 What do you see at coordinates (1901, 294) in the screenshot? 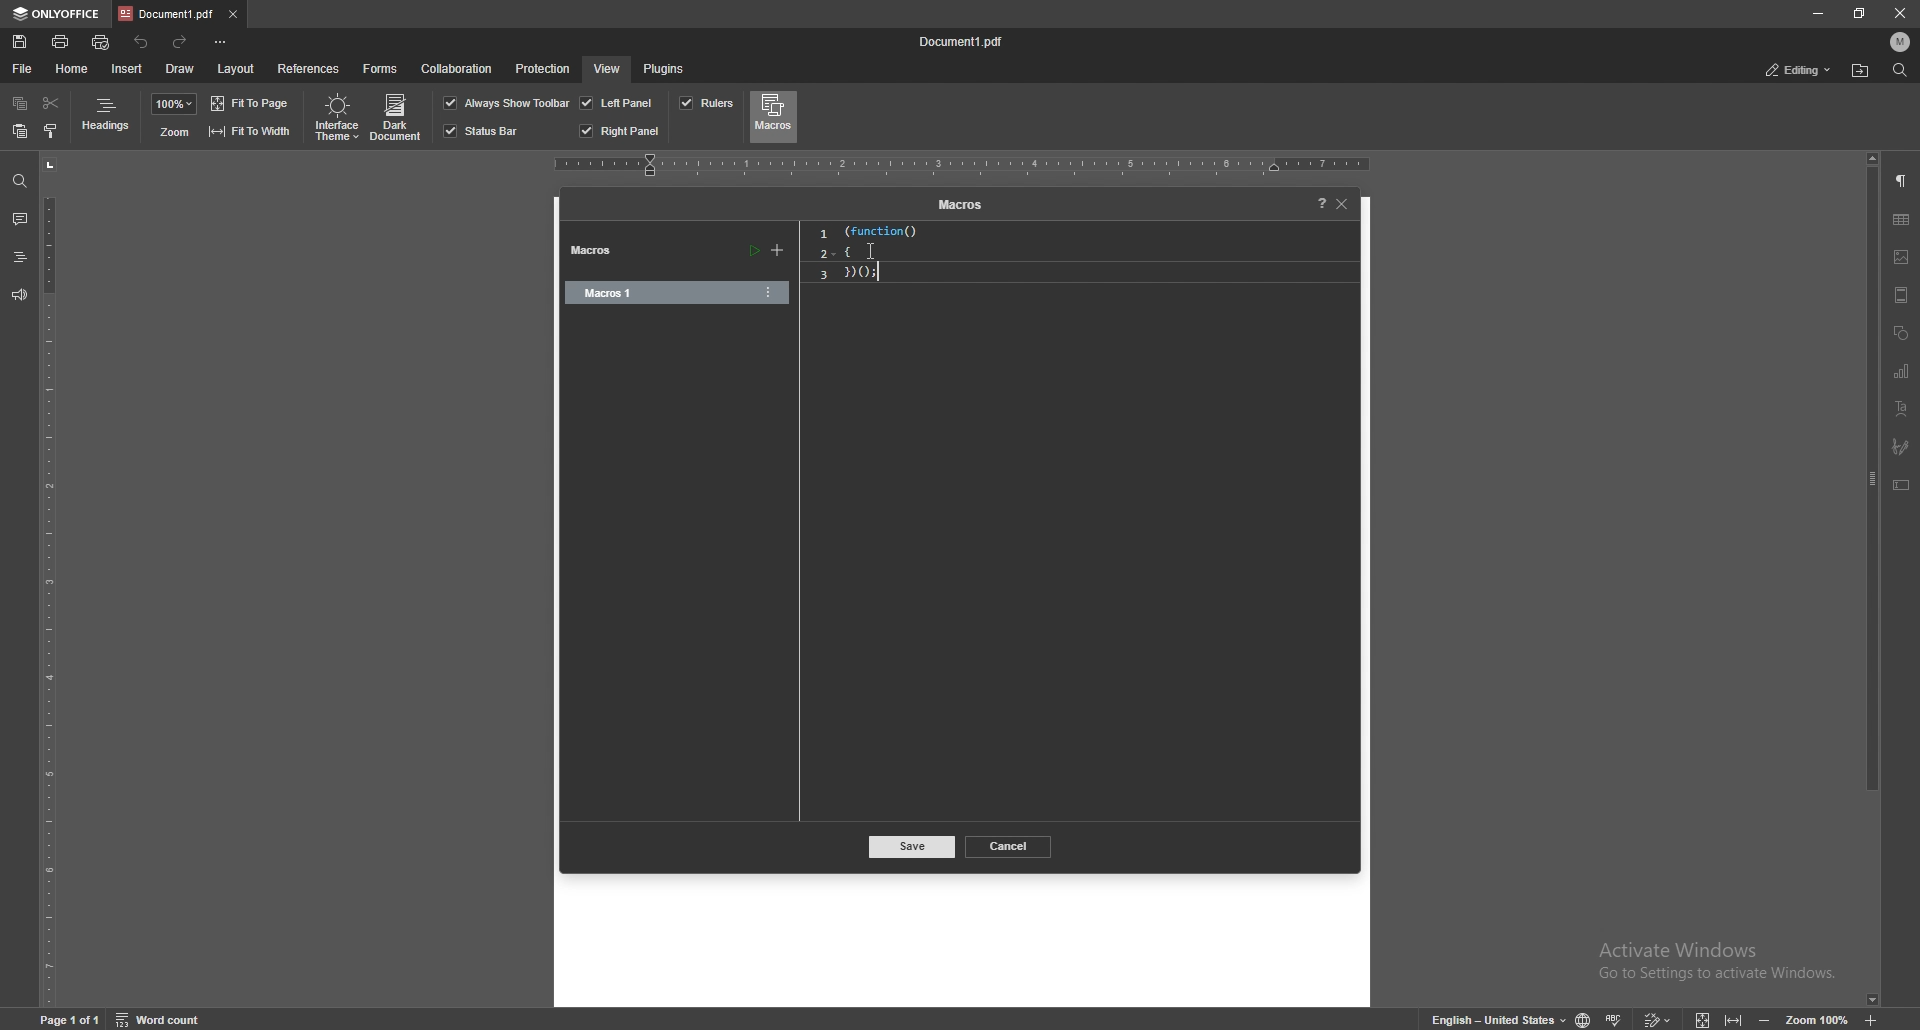
I see `header and footer` at bounding box center [1901, 294].